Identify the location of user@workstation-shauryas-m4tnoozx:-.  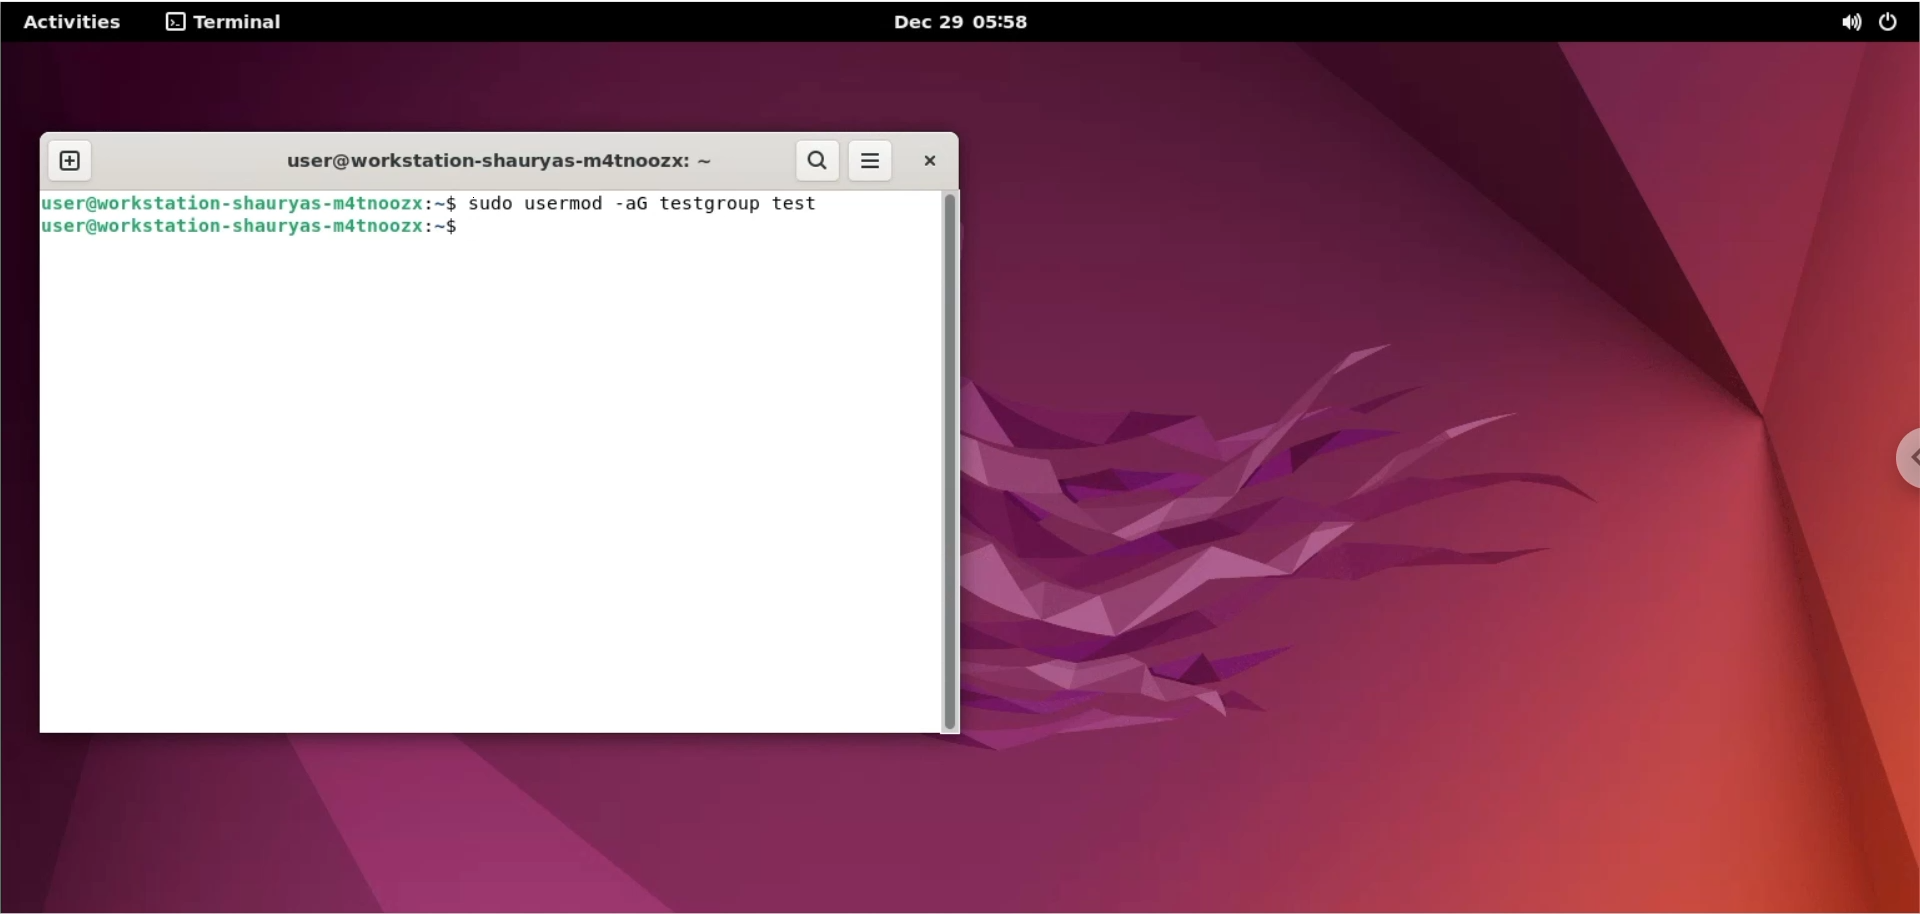
(478, 161).